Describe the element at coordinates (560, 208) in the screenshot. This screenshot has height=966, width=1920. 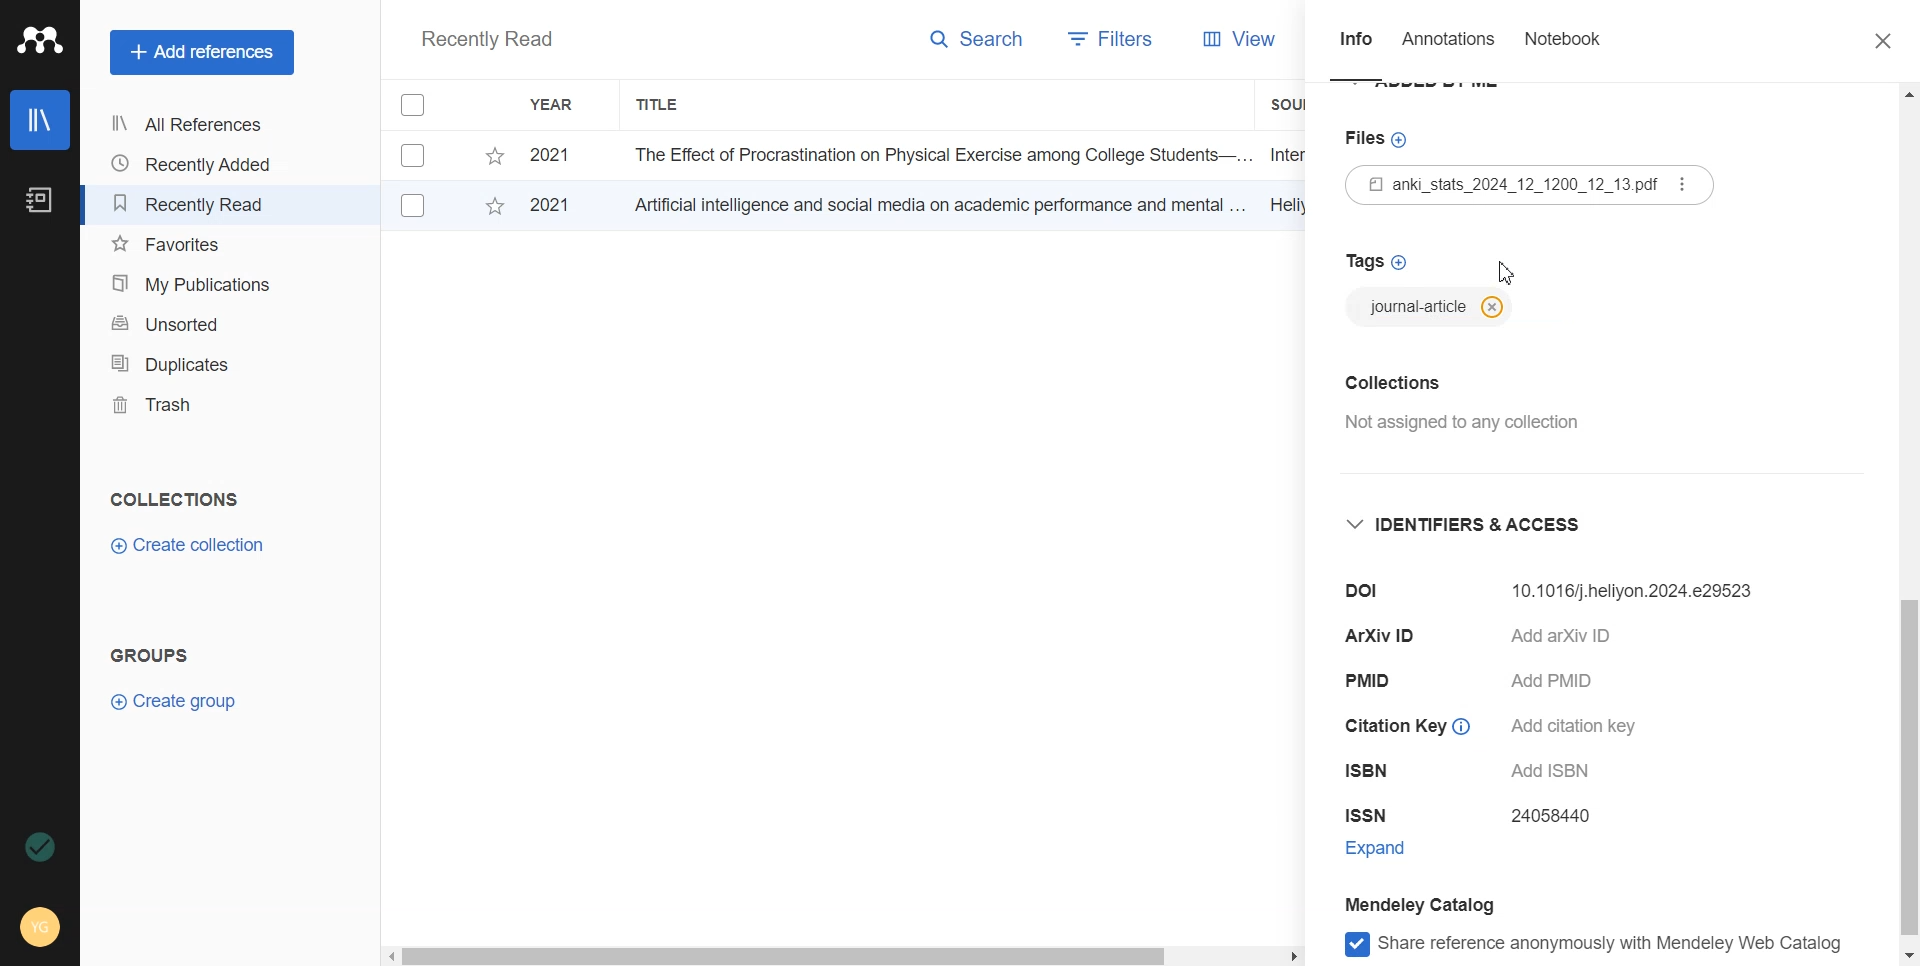
I see `2021` at that location.